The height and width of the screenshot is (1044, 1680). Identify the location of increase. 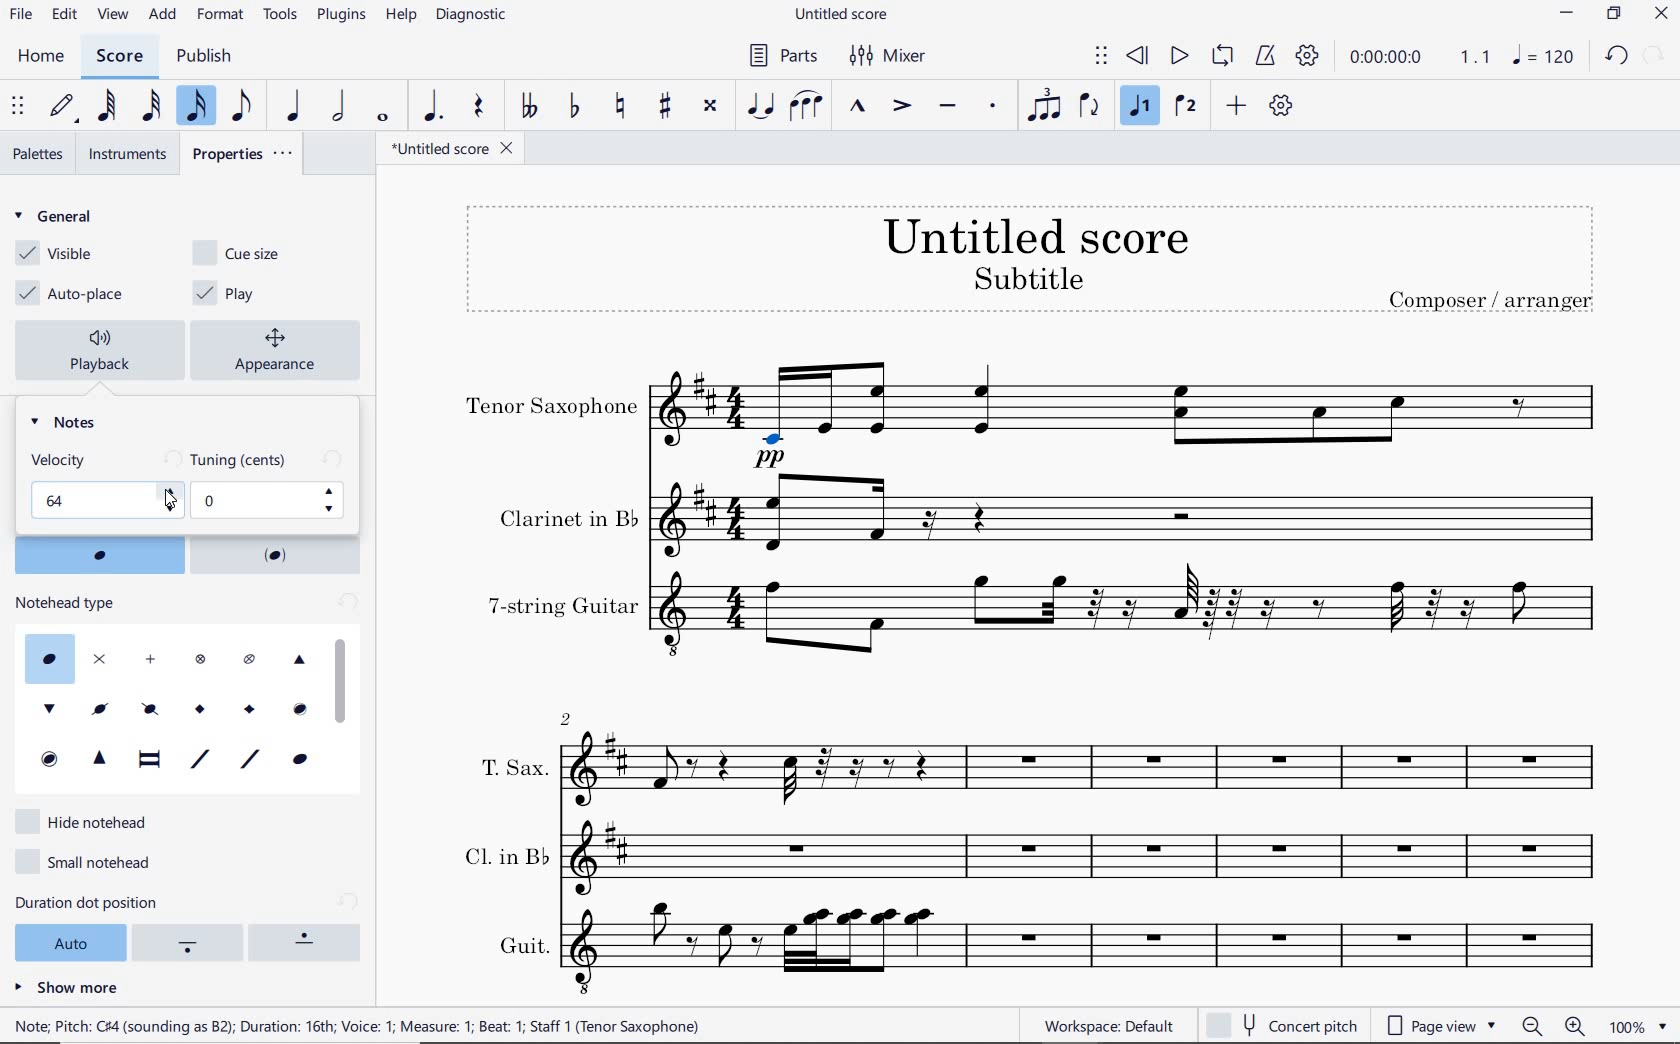
(169, 491).